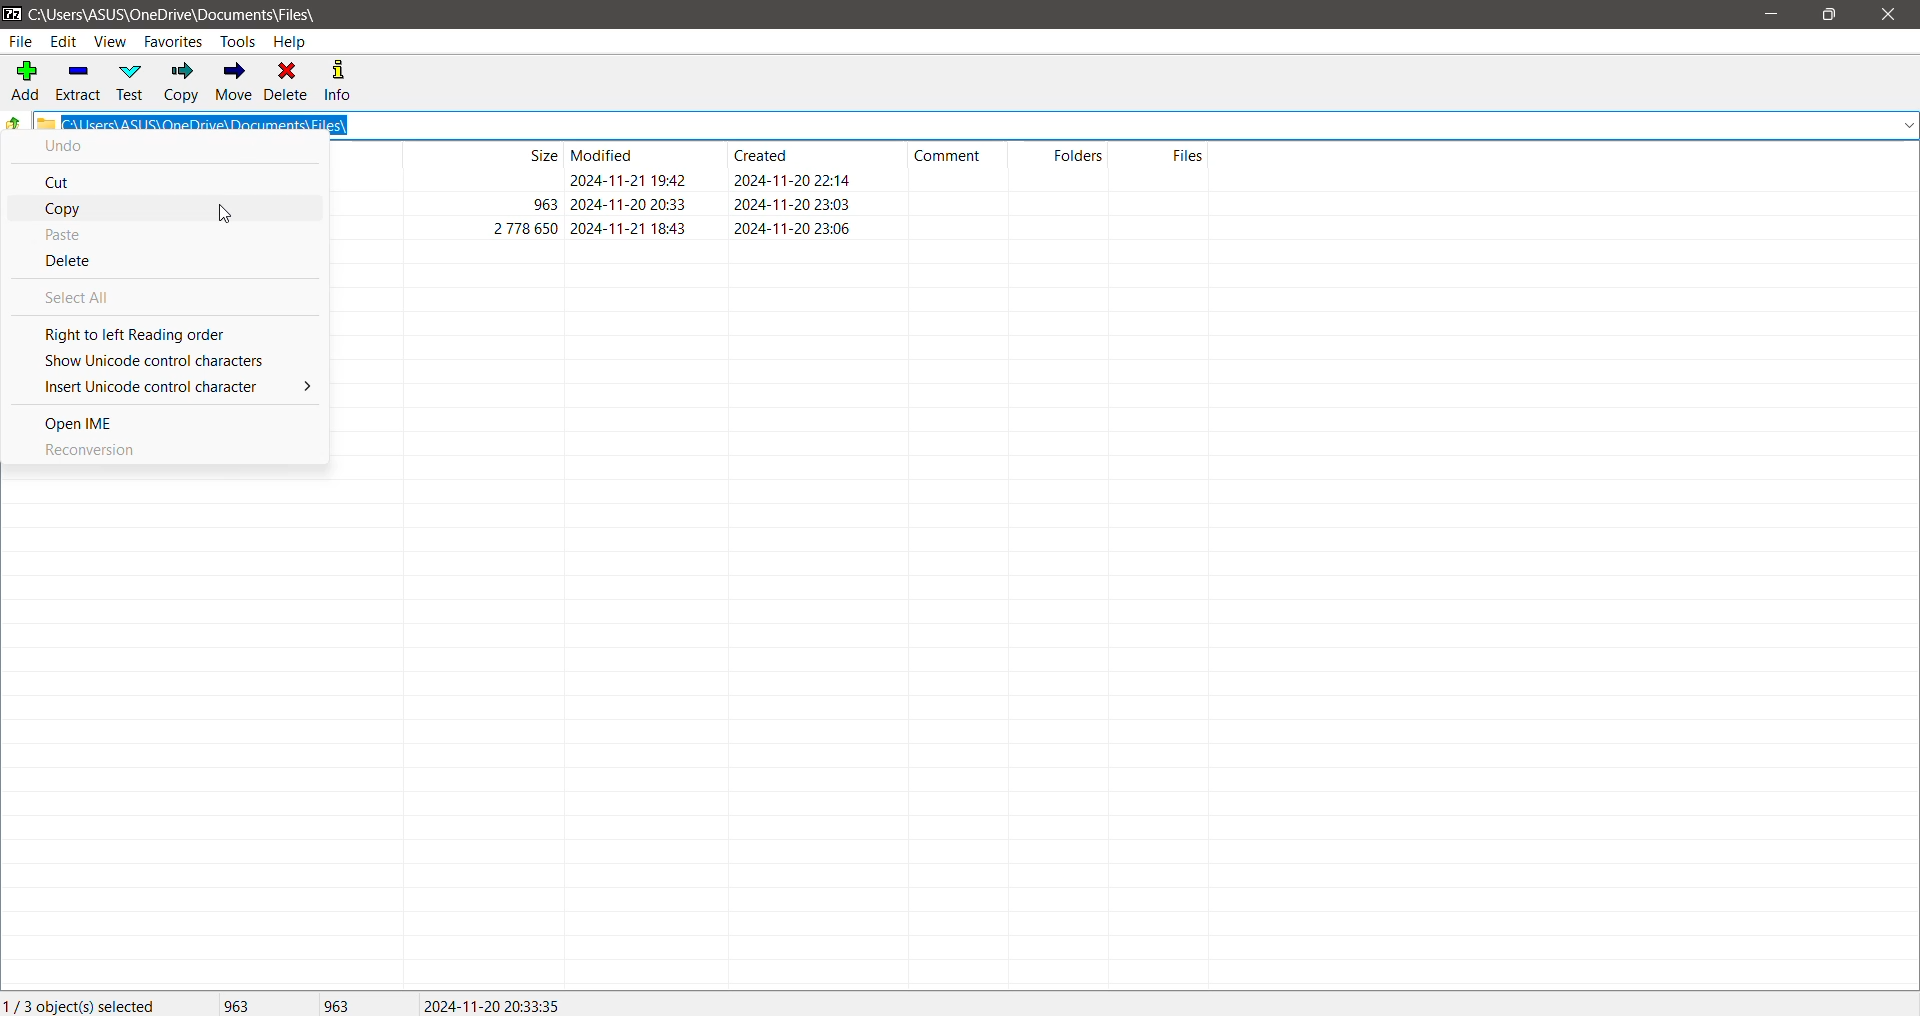  Describe the element at coordinates (543, 155) in the screenshot. I see `size` at that location.